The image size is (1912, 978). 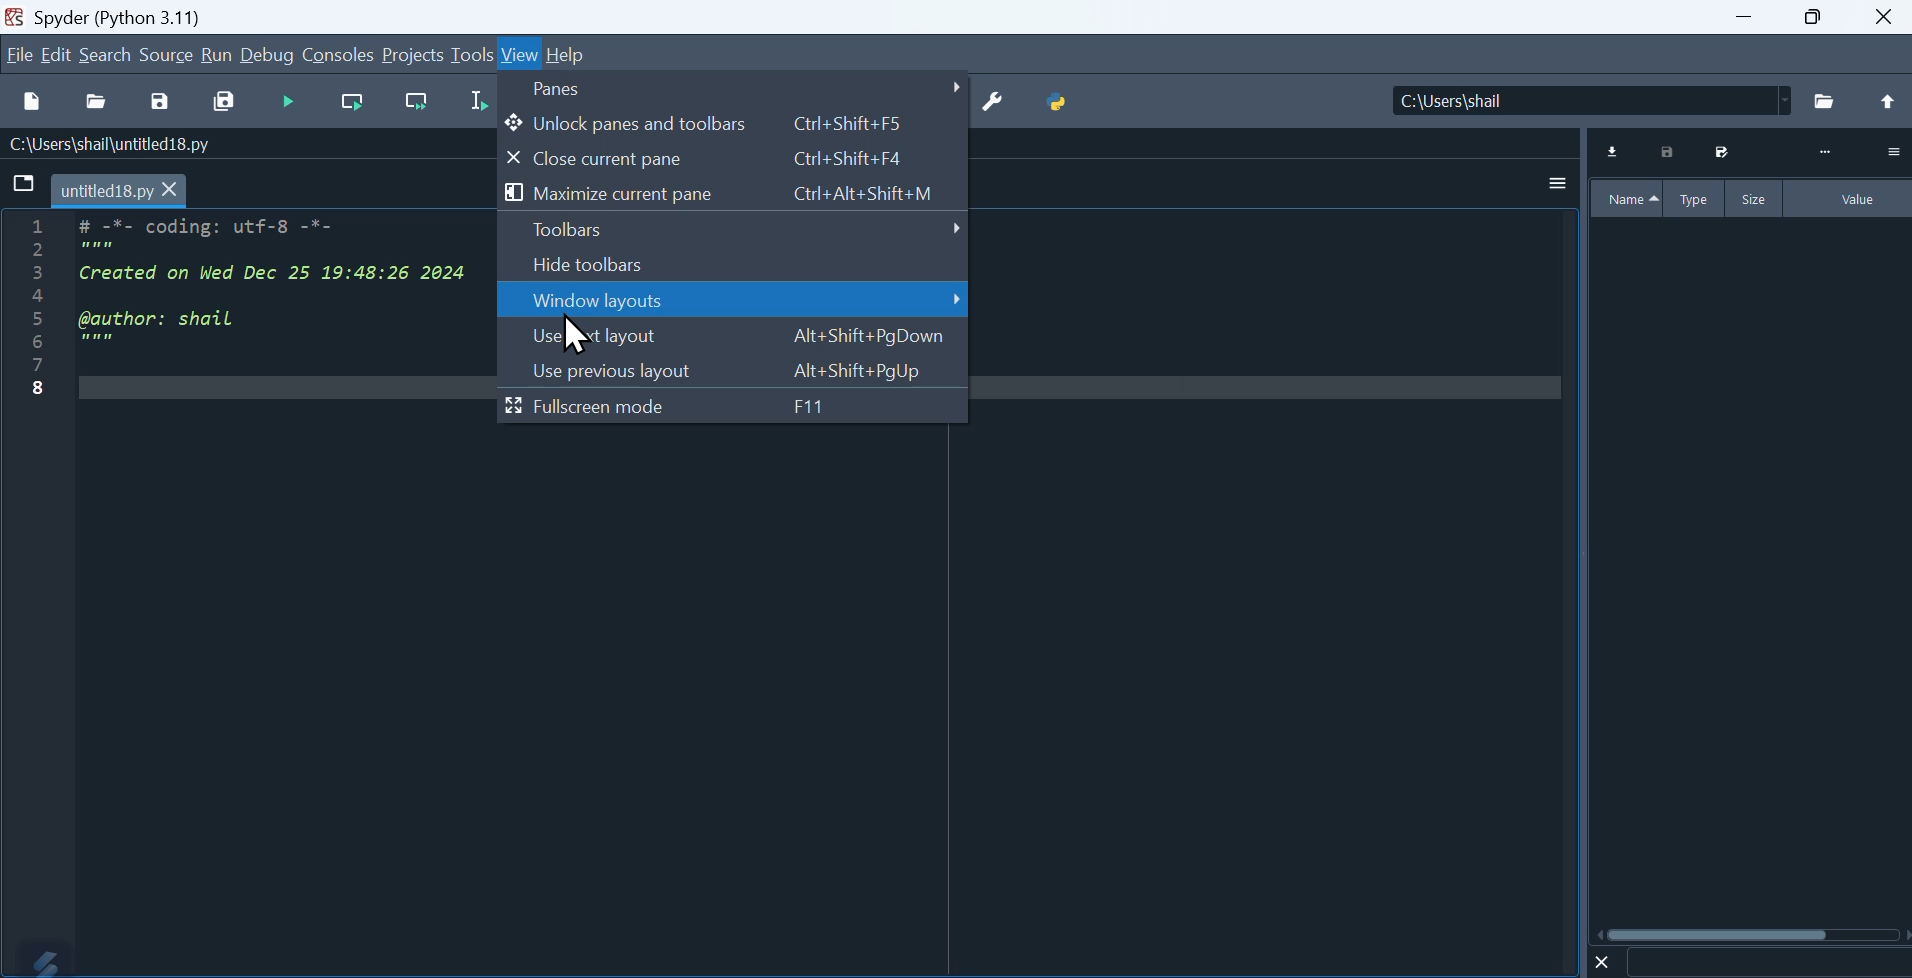 I want to click on Close, so click(x=1603, y=961).